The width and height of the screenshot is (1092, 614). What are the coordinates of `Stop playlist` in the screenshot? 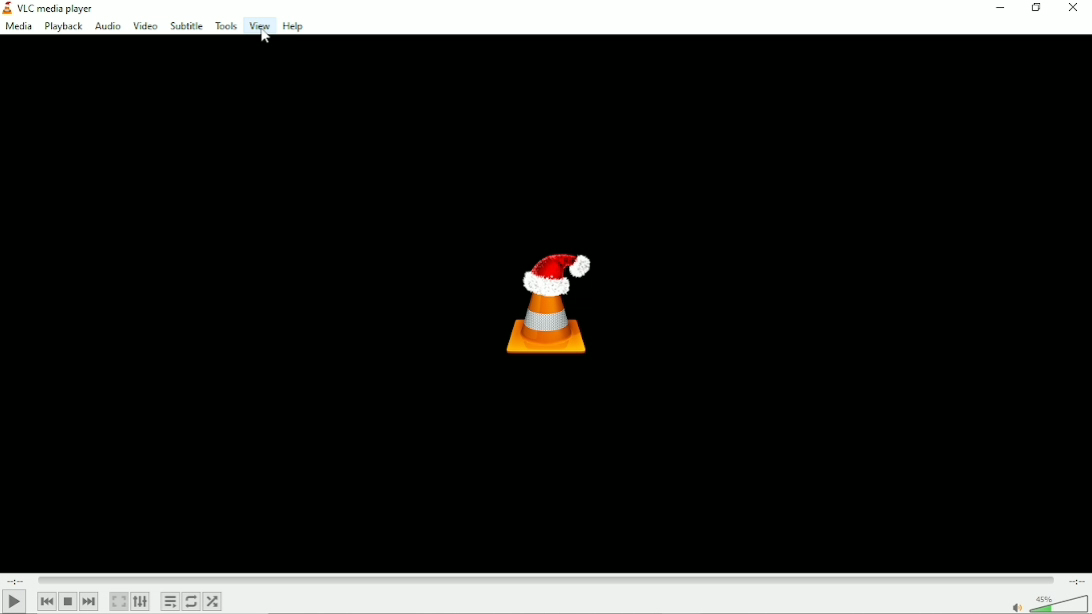 It's located at (68, 602).